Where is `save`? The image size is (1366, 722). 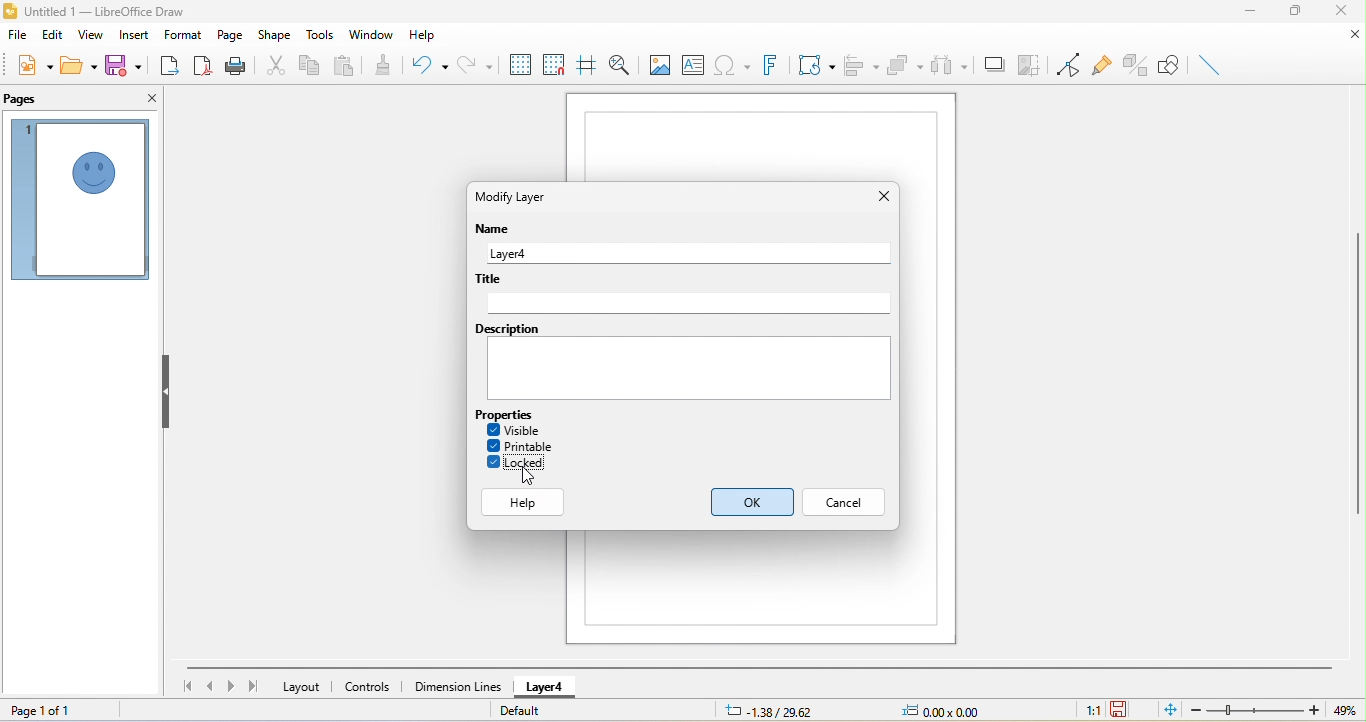
save is located at coordinates (123, 64).